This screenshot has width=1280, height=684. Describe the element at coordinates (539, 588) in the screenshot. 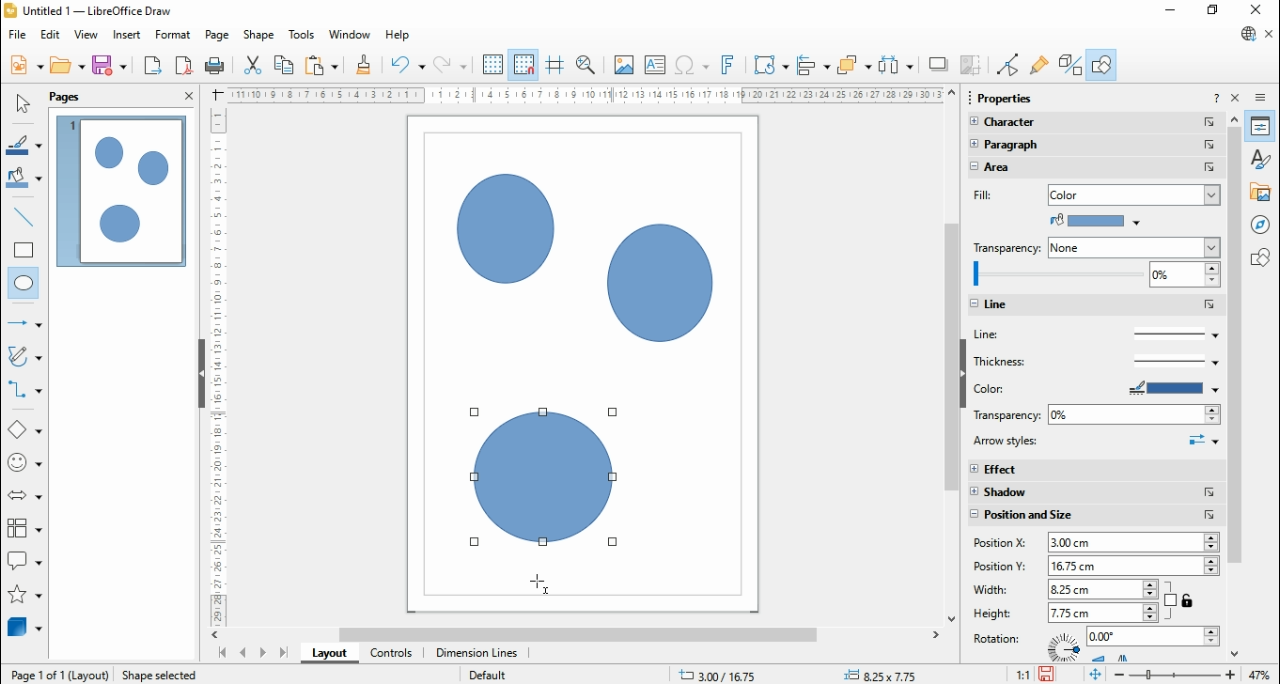

I see `Cursor` at that location.